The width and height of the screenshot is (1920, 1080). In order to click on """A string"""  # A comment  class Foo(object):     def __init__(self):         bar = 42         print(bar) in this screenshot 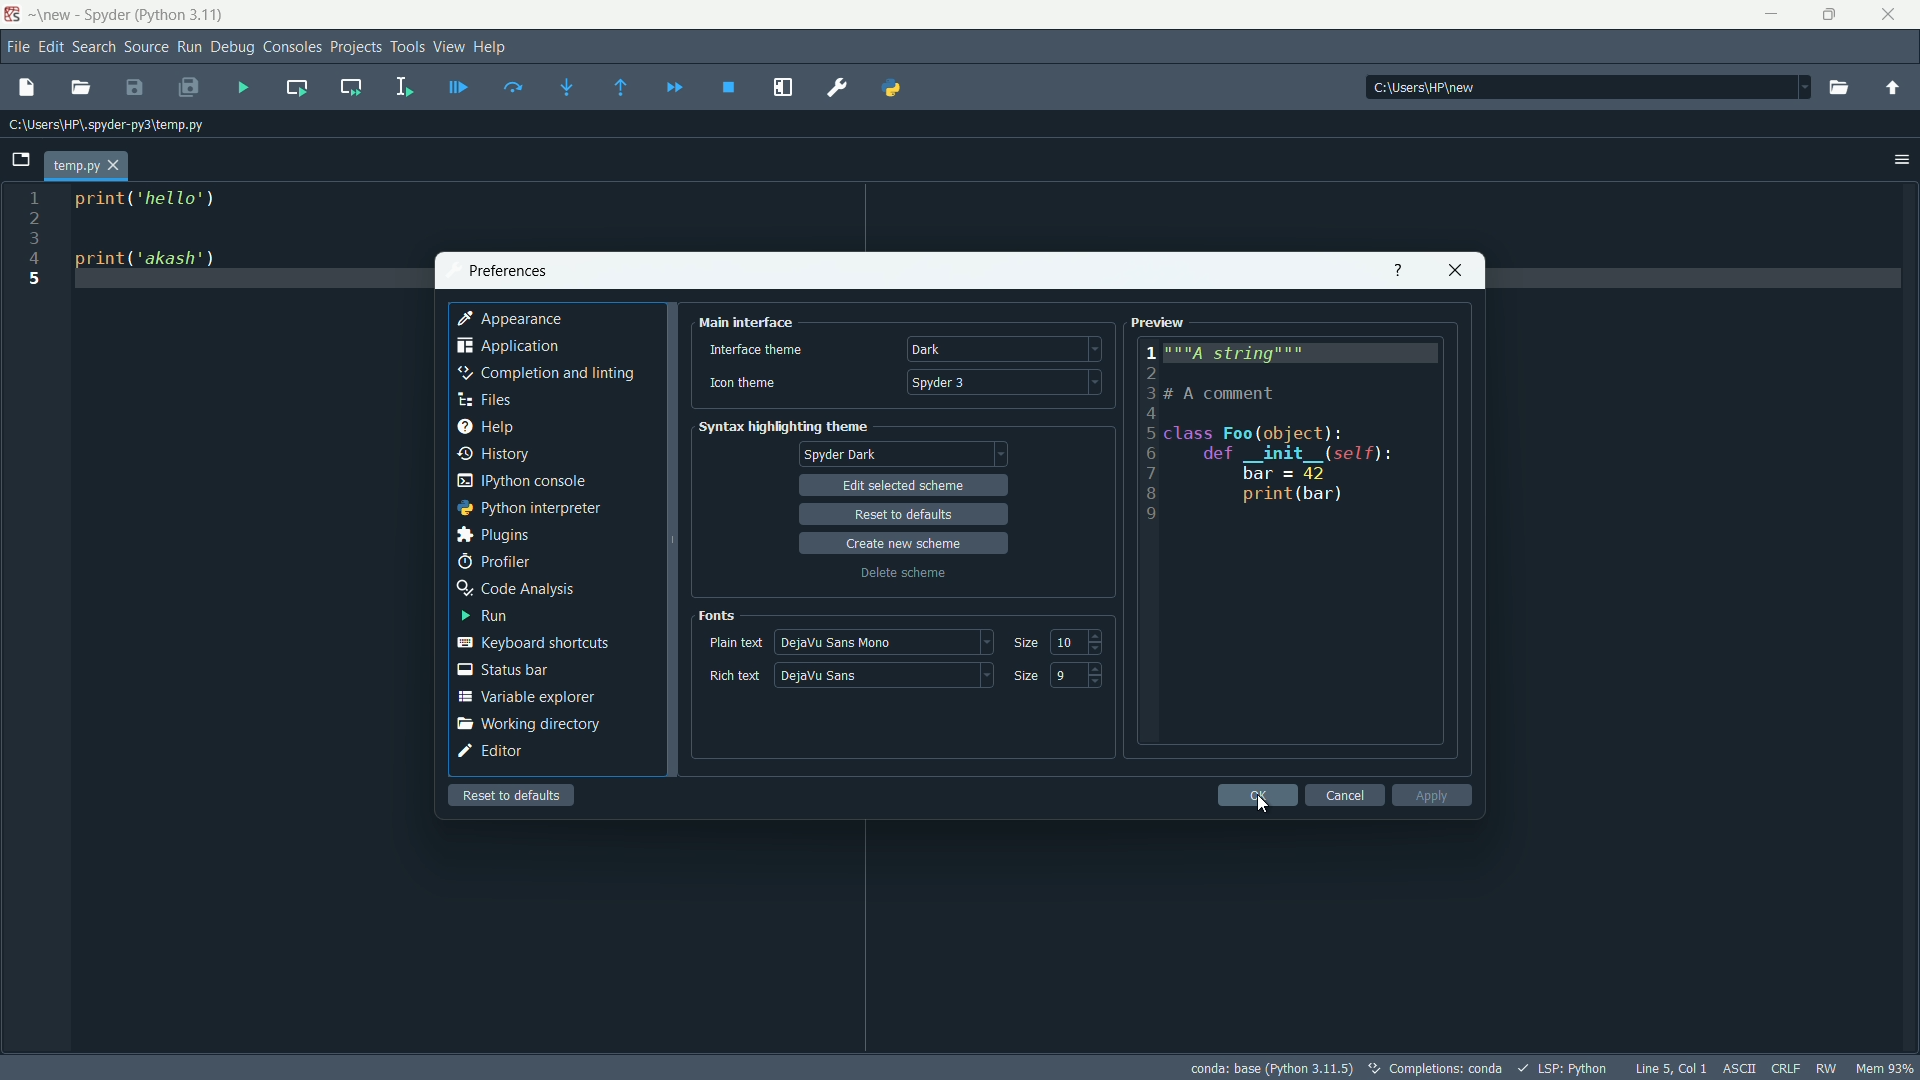, I will do `click(1308, 436)`.